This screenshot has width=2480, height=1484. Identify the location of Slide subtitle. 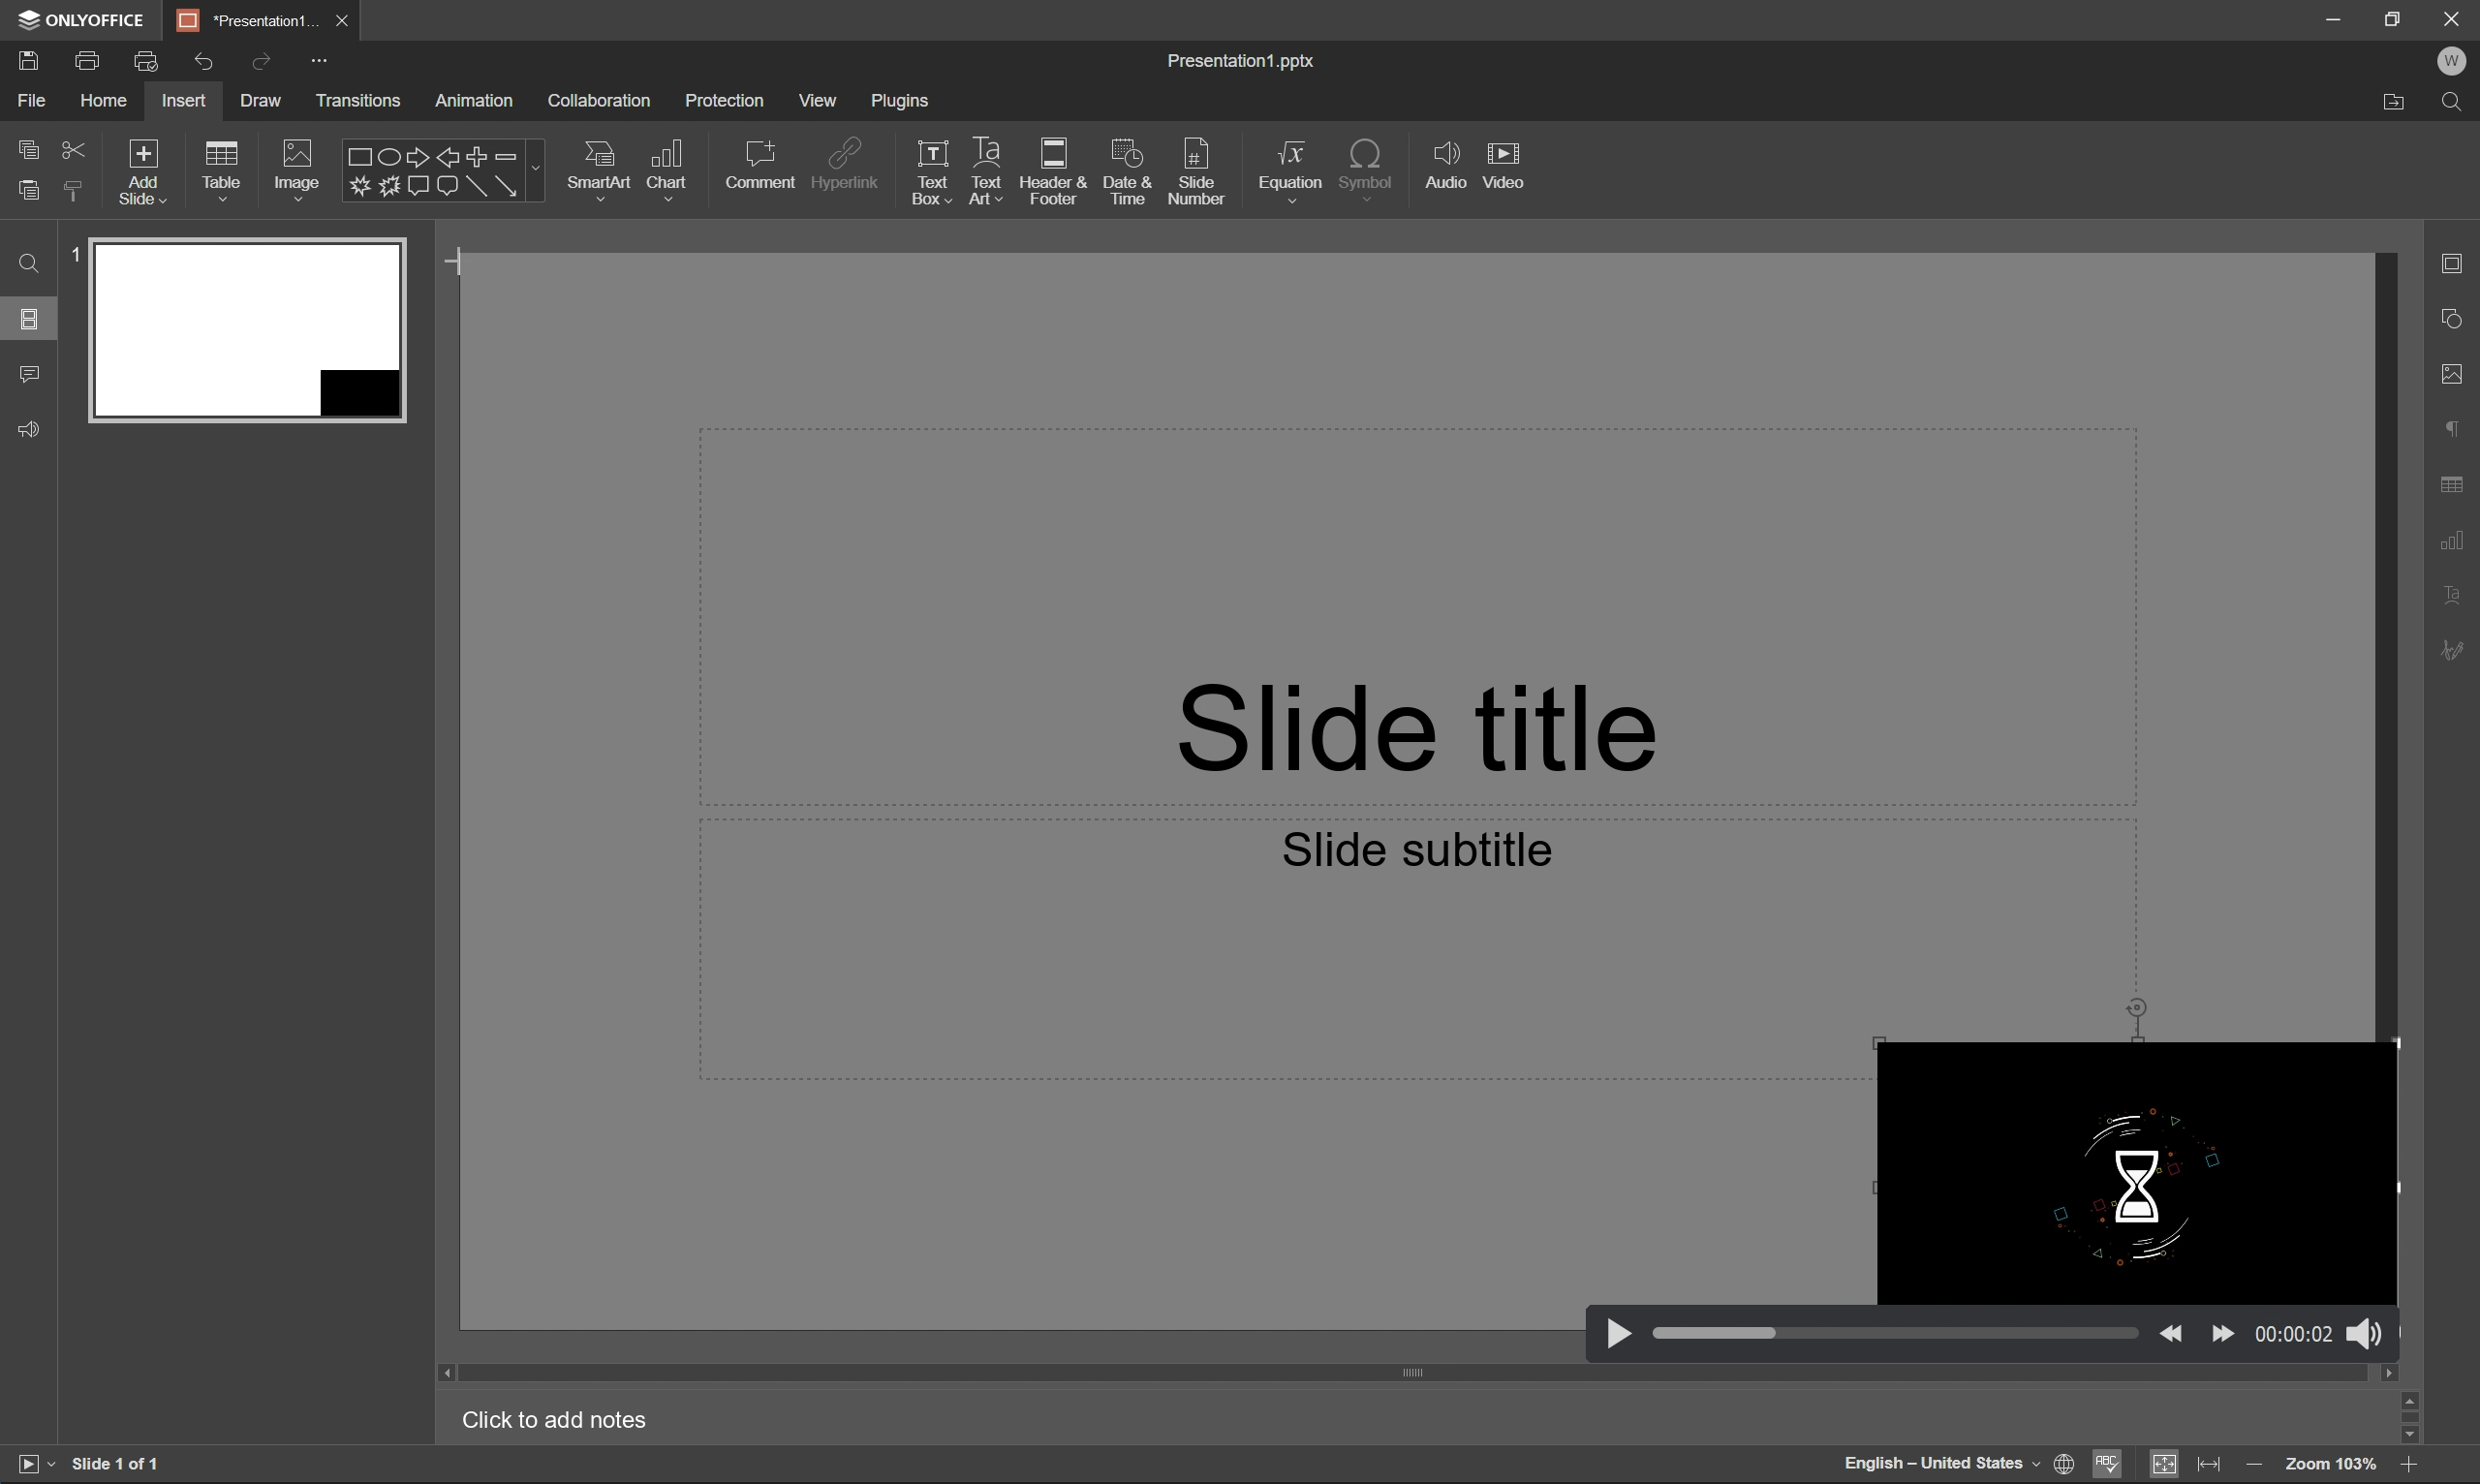
(1418, 844).